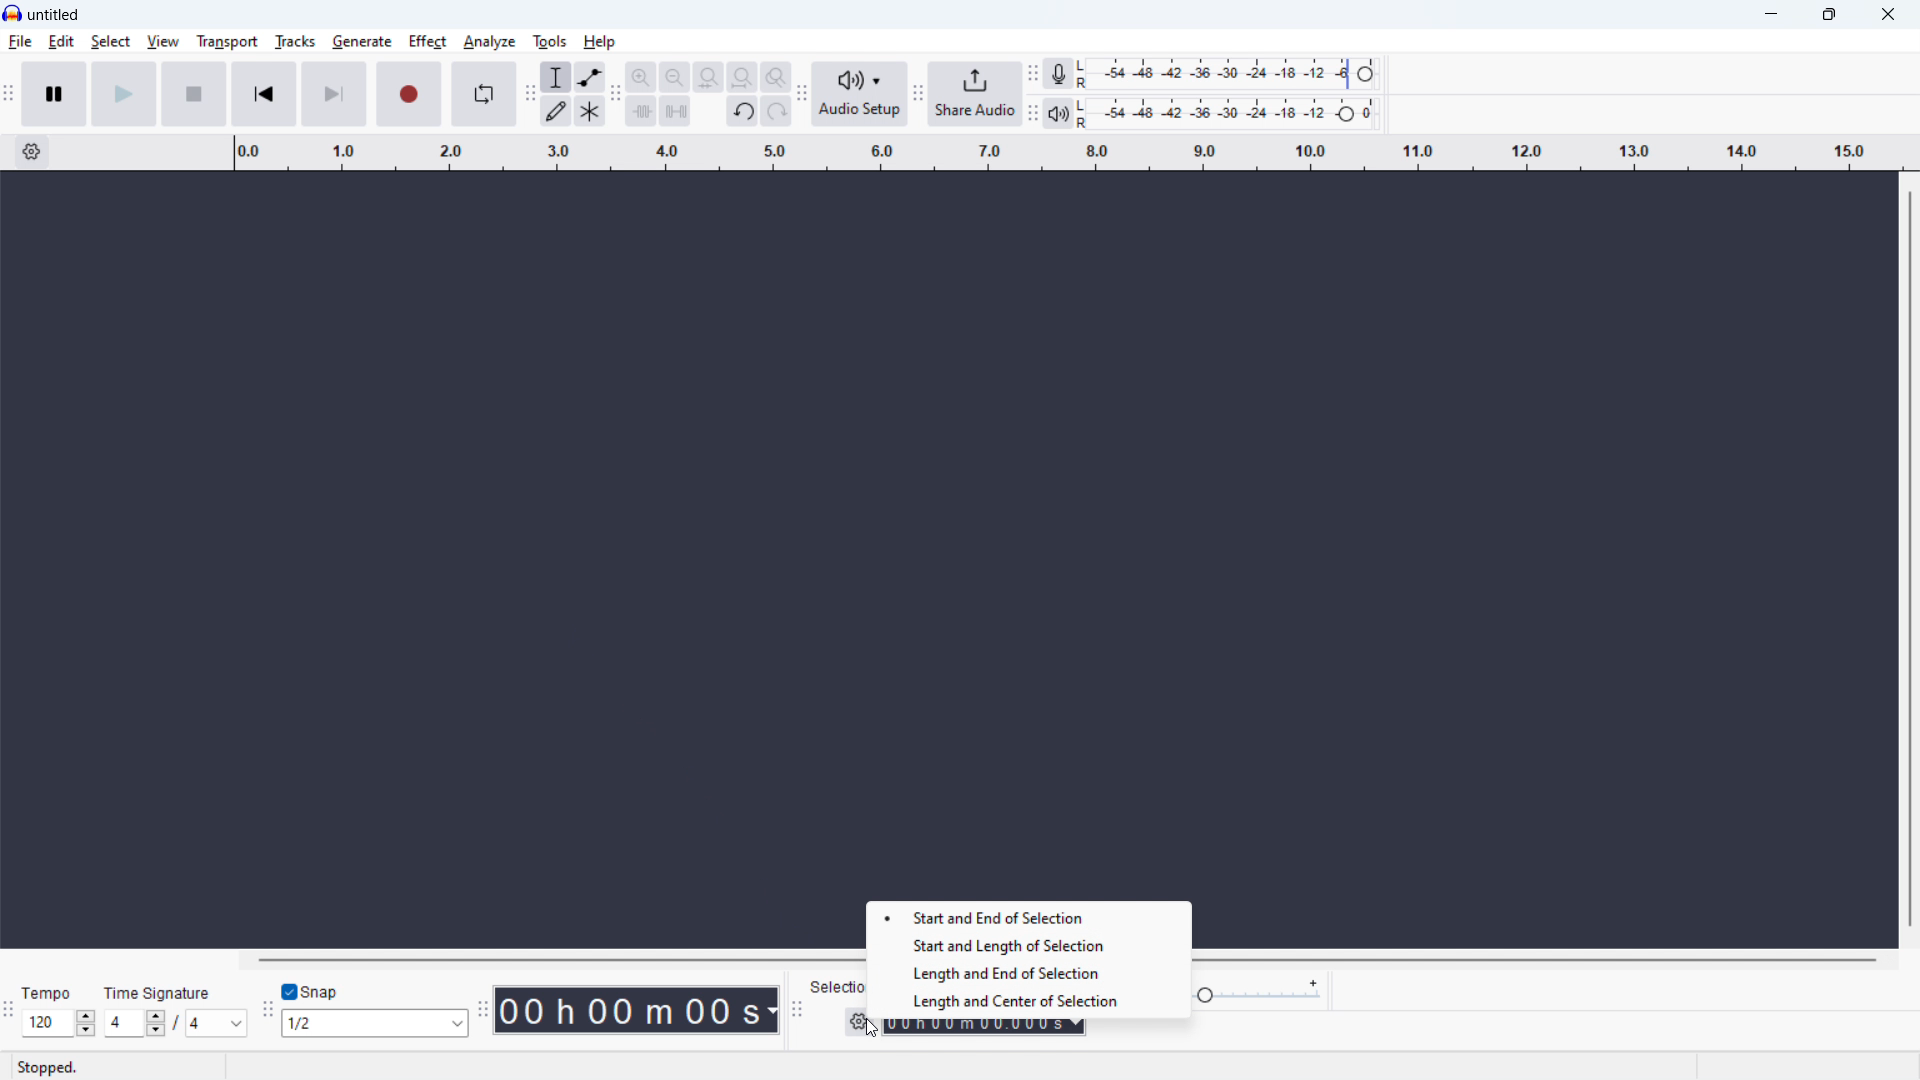 The width and height of the screenshot is (1920, 1080). Describe the element at coordinates (336, 93) in the screenshot. I see `skip to end` at that location.